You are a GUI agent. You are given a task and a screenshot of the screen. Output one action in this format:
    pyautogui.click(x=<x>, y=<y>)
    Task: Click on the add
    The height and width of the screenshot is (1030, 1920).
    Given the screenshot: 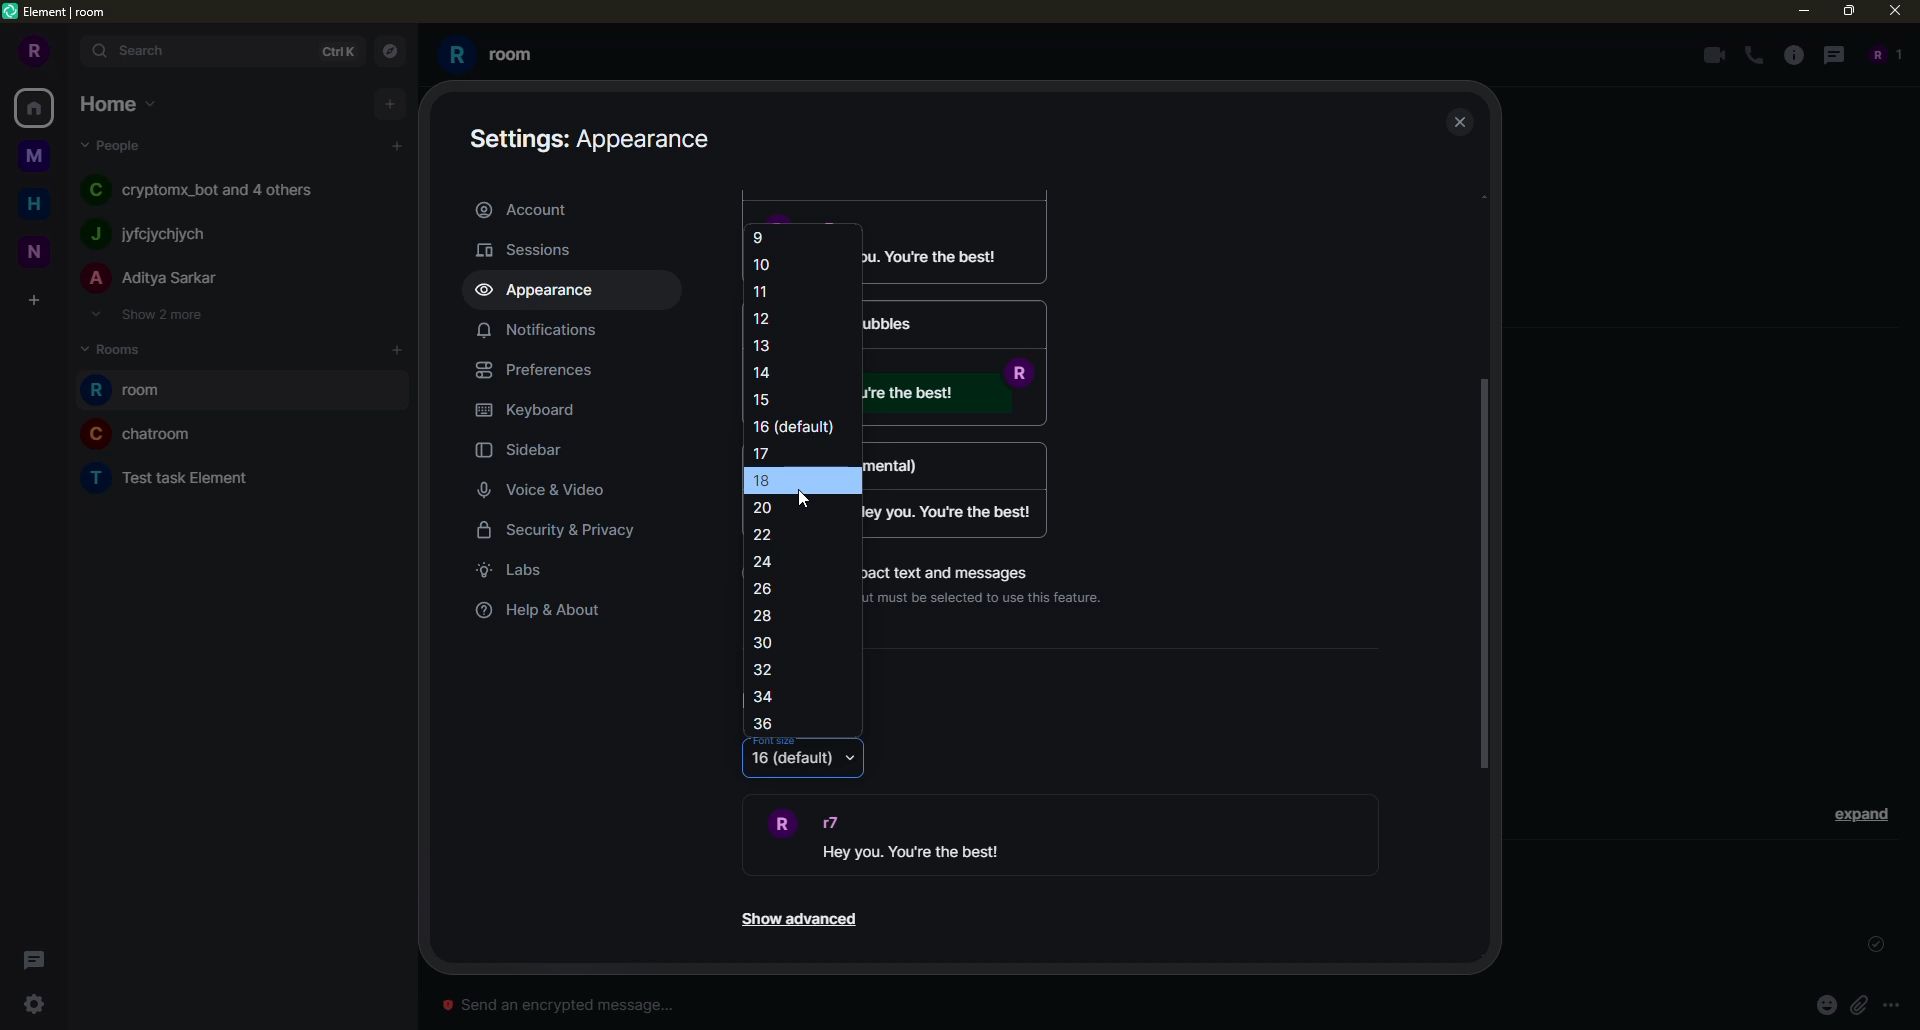 What is the action you would take?
    pyautogui.click(x=399, y=349)
    